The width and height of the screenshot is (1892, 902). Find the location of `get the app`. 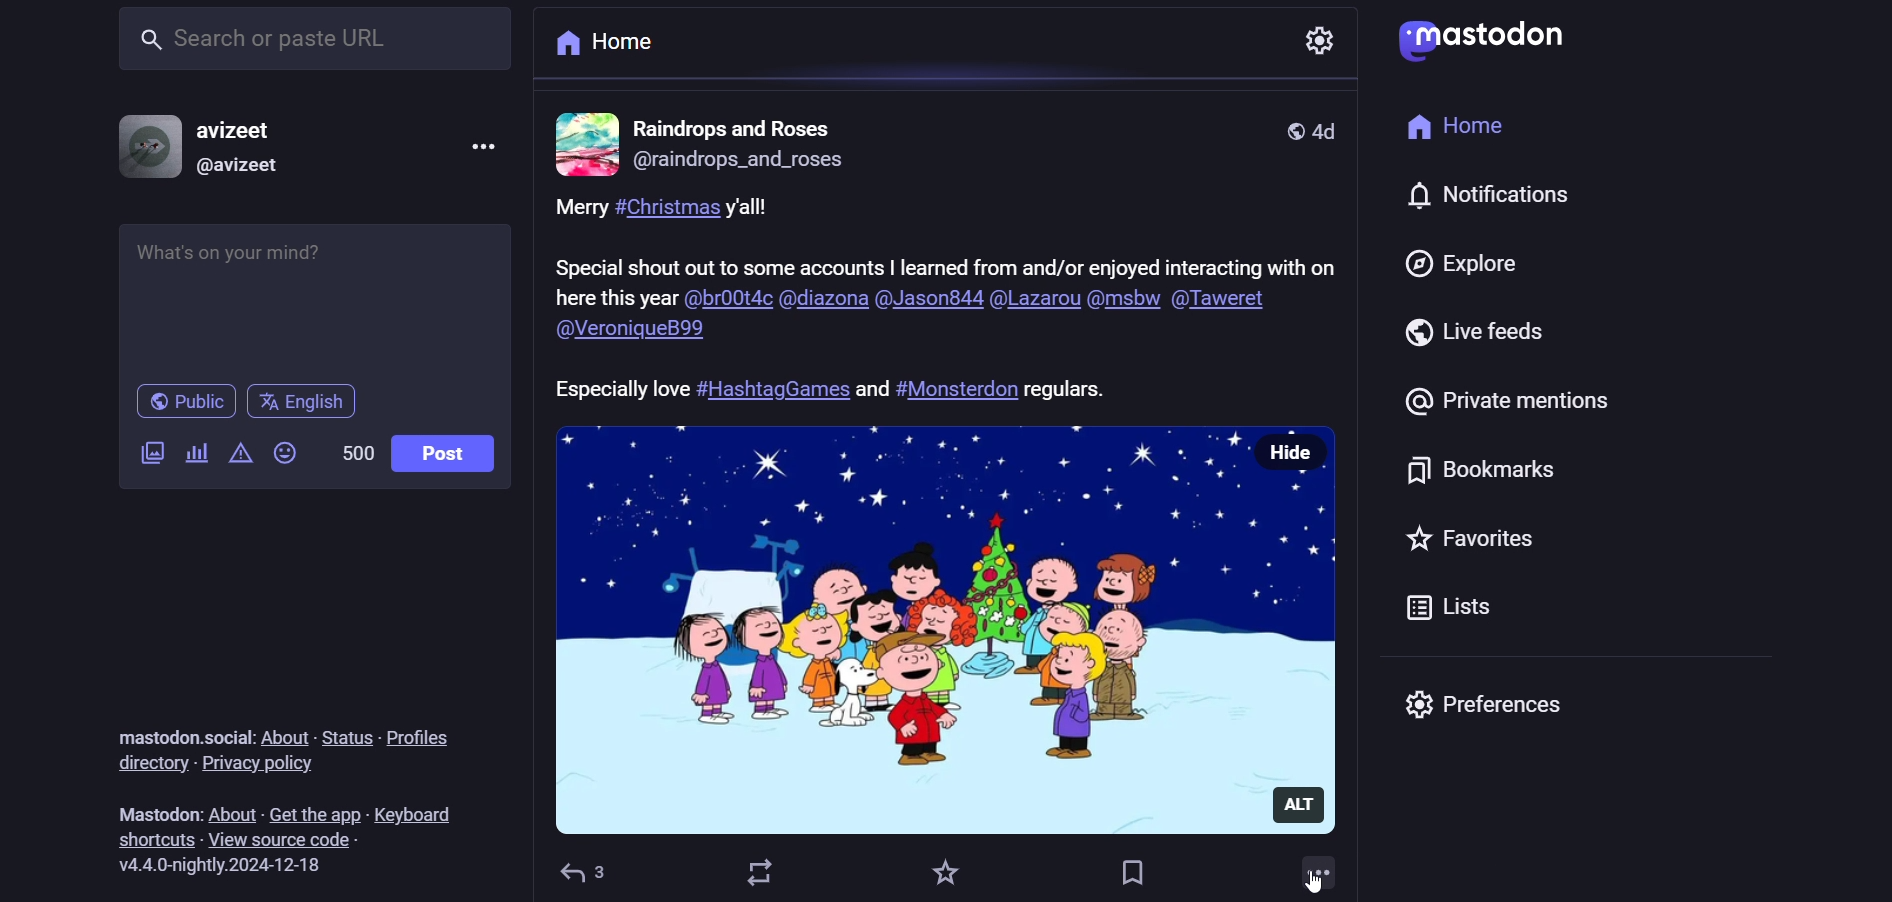

get the app is located at coordinates (312, 807).